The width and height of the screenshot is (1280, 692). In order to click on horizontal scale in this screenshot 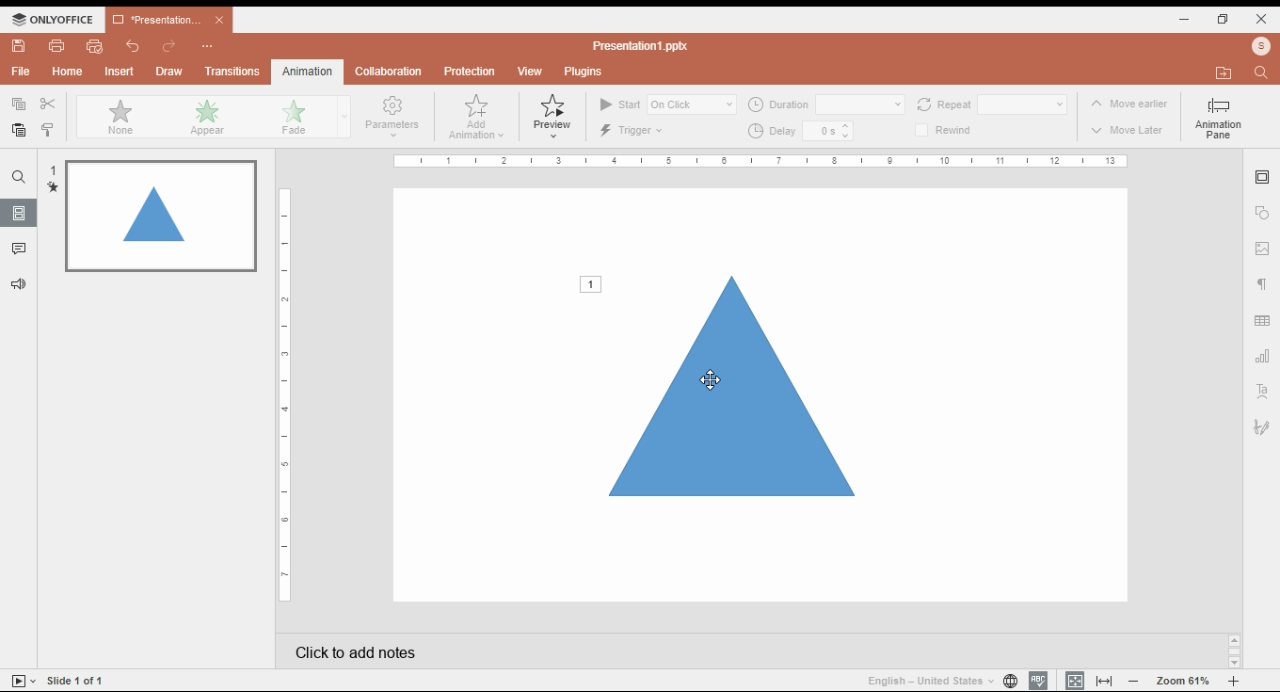, I will do `click(763, 162)`.